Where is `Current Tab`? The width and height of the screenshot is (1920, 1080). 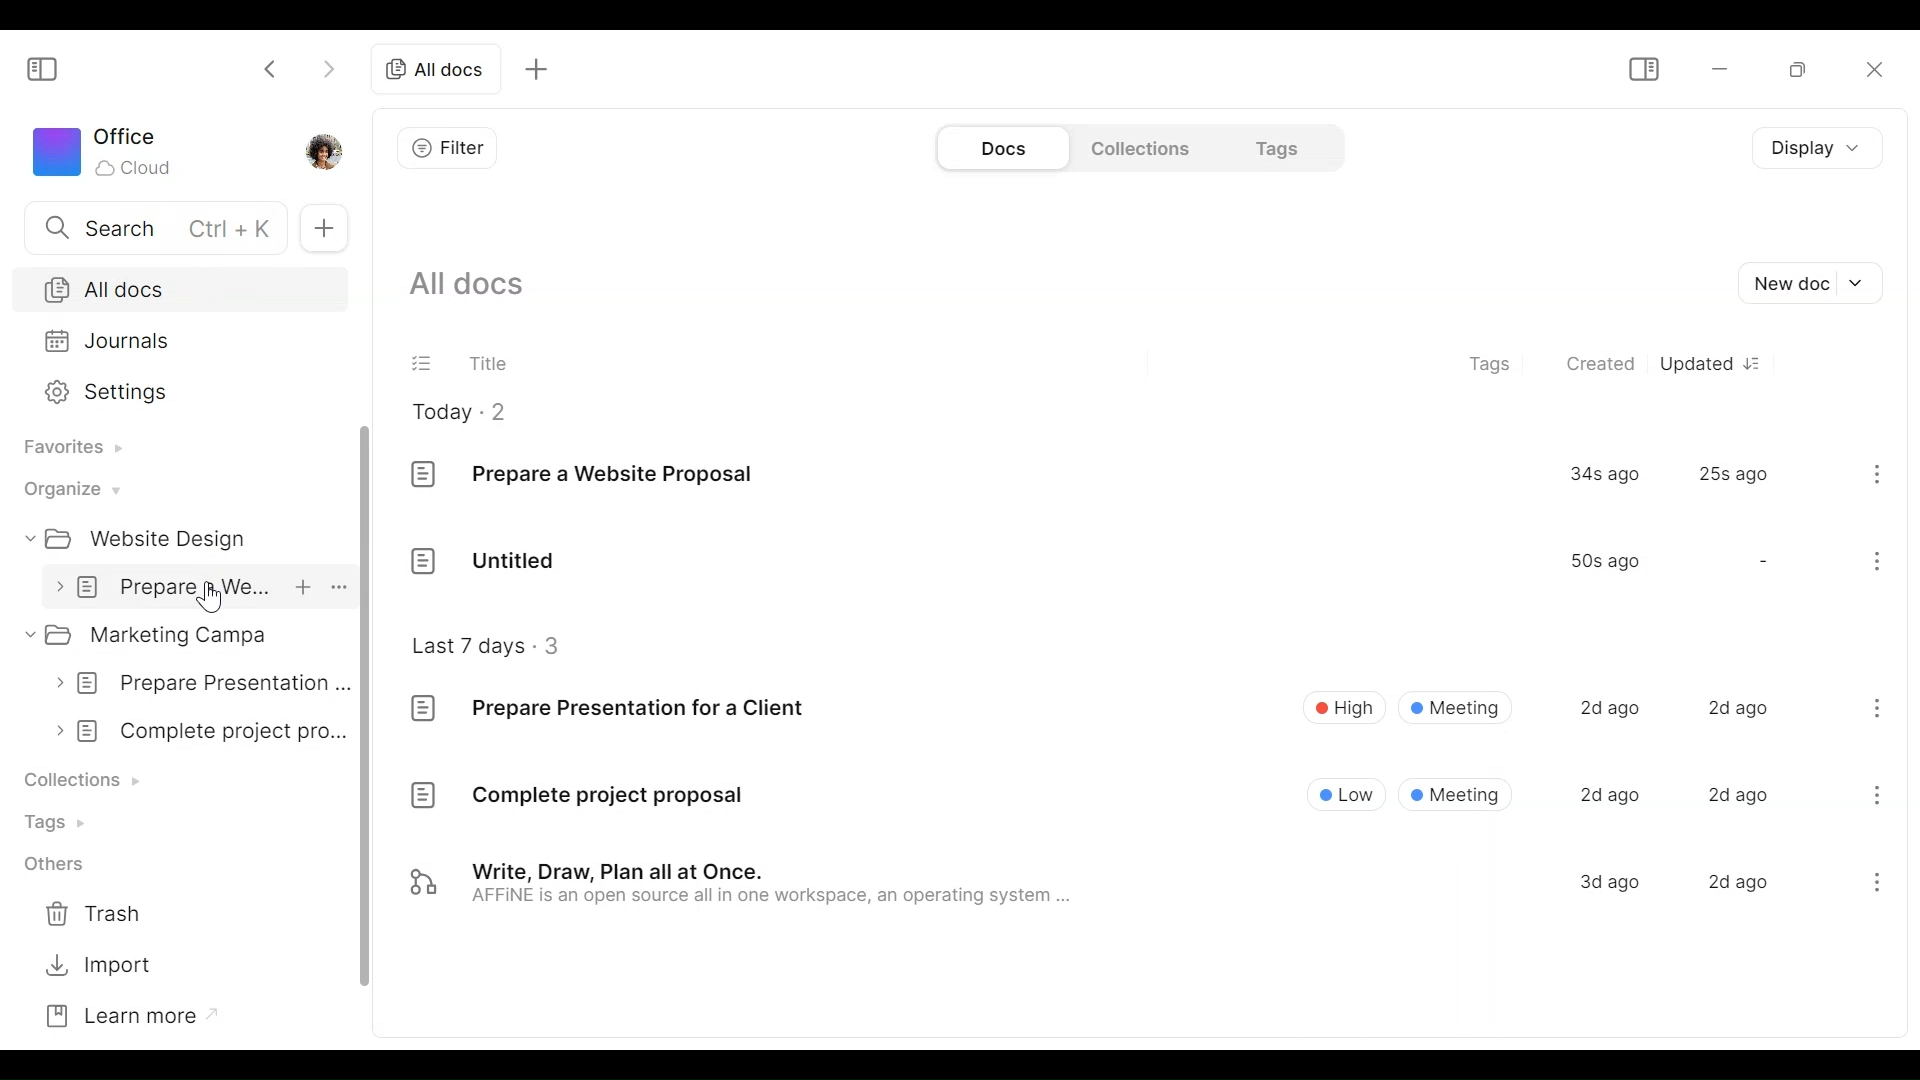
Current Tab is located at coordinates (441, 69).